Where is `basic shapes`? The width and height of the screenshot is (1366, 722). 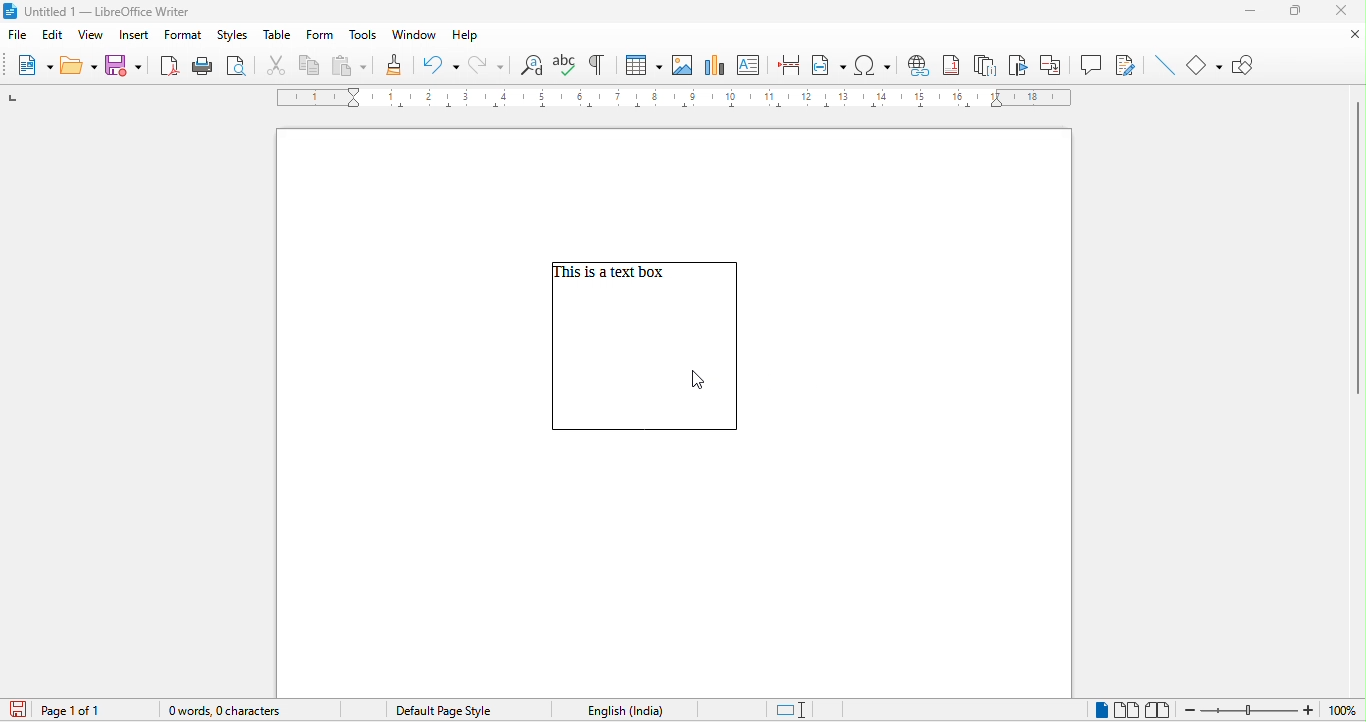
basic shapes is located at coordinates (1206, 64).